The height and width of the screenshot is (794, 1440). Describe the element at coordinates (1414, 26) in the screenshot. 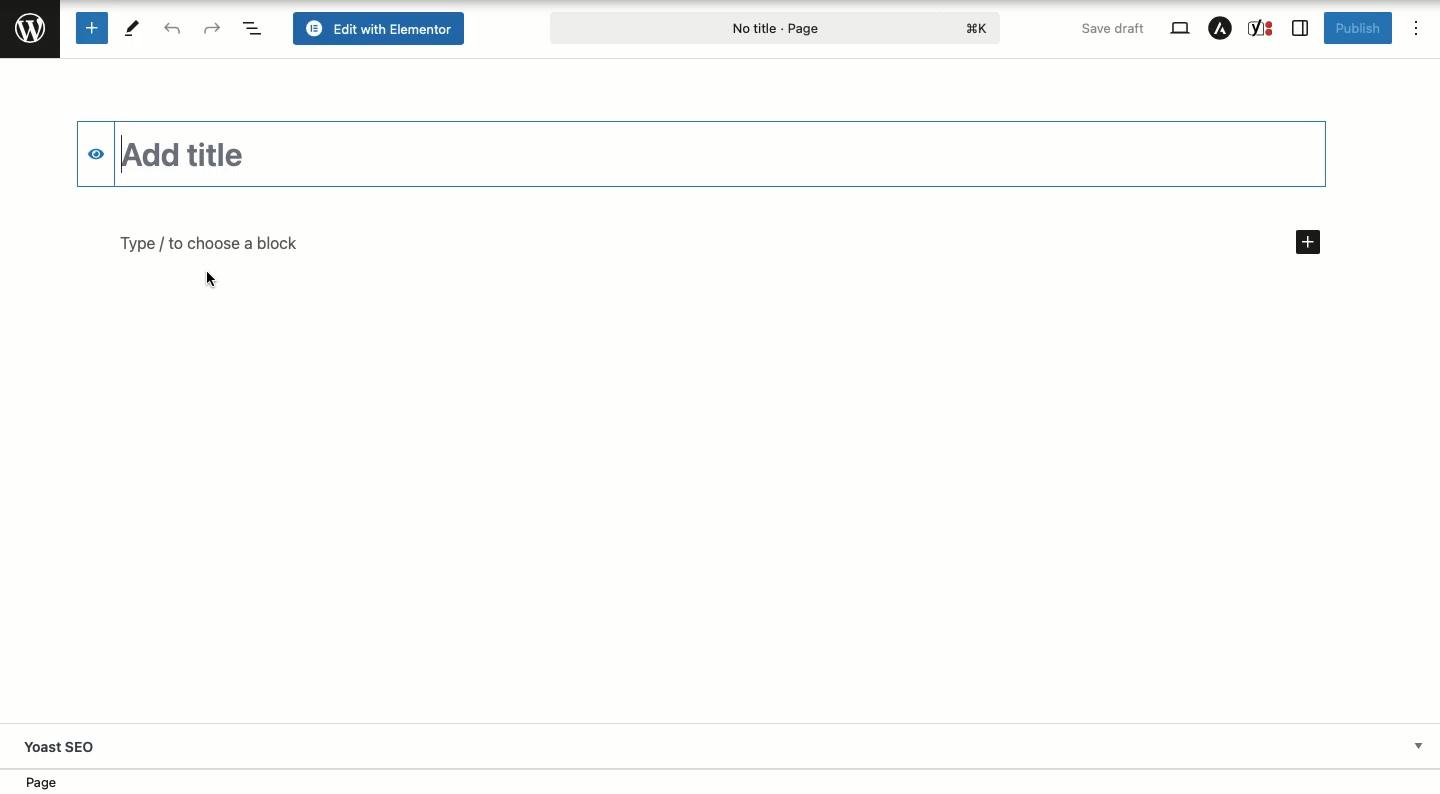

I see `Options` at that location.